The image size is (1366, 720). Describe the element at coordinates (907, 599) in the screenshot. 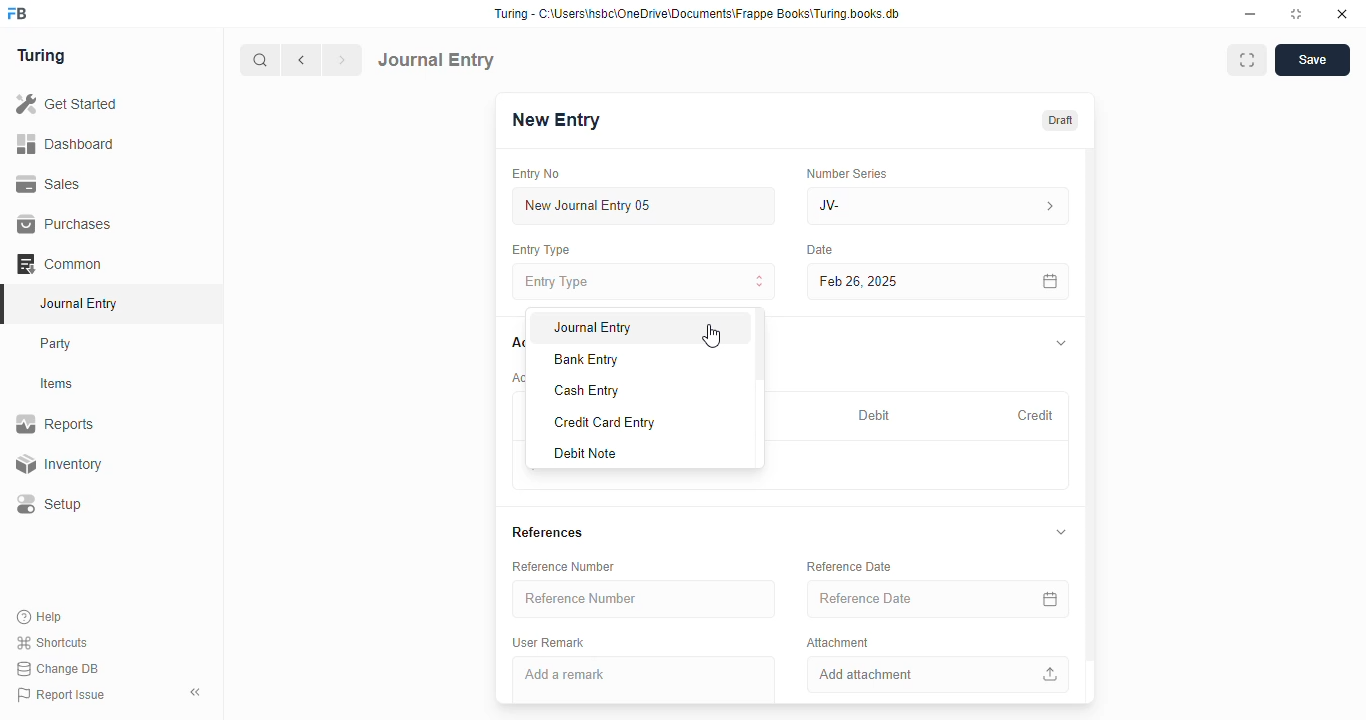

I see `reference date` at that location.